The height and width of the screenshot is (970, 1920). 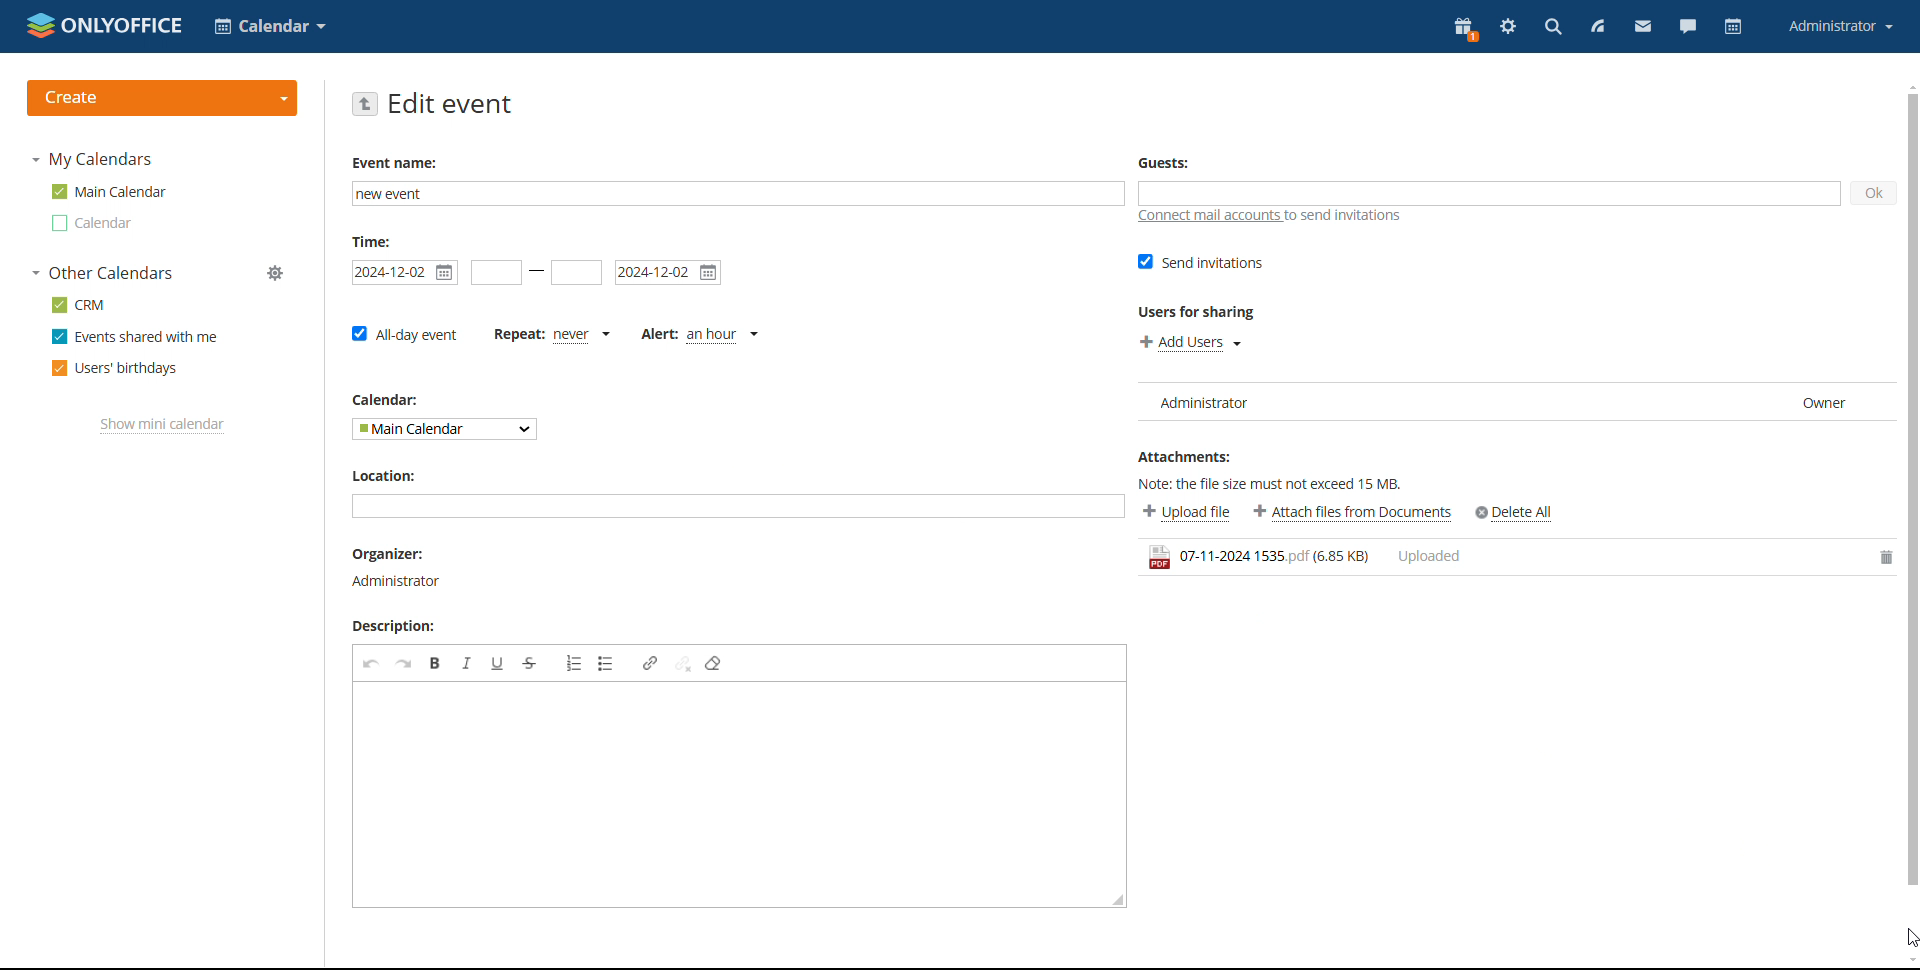 What do you see at coordinates (1875, 194) in the screenshot?
I see `ok` at bounding box center [1875, 194].